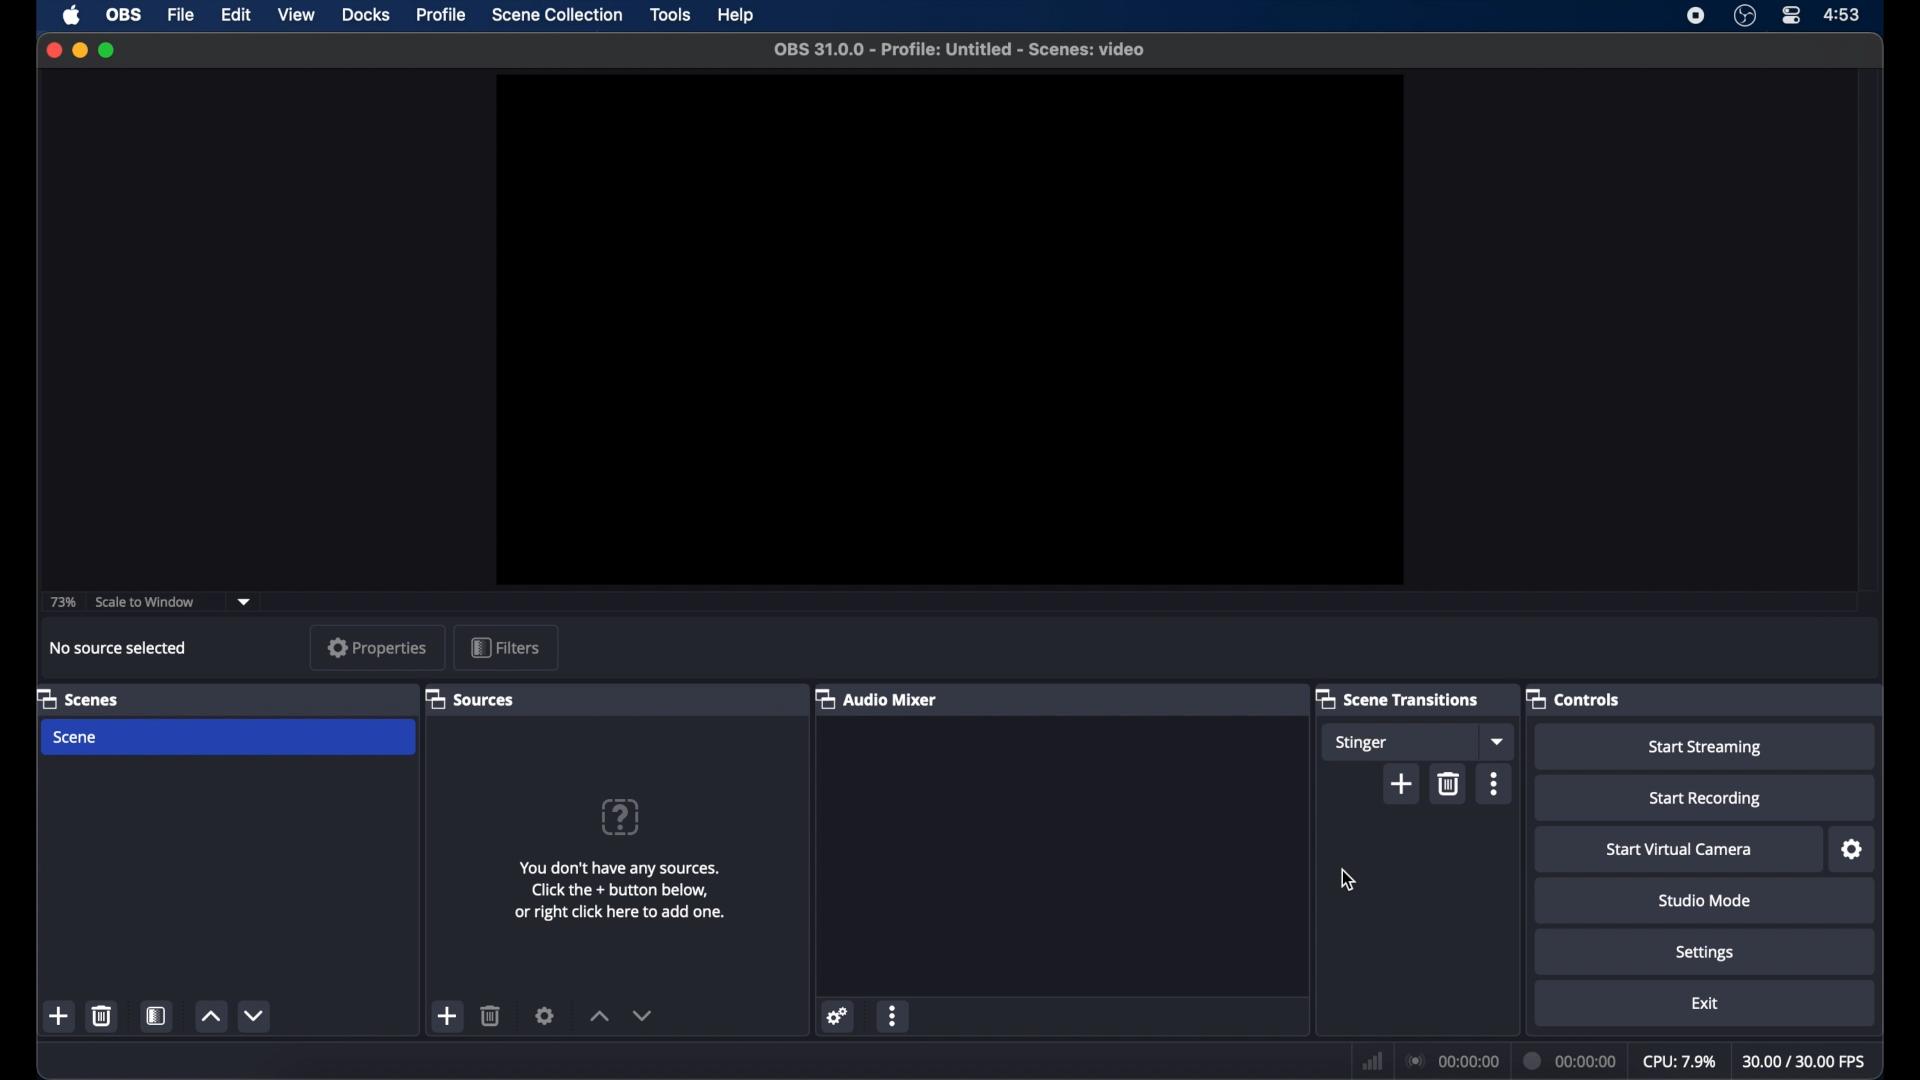  Describe the element at coordinates (1450, 1060) in the screenshot. I see `connection` at that location.